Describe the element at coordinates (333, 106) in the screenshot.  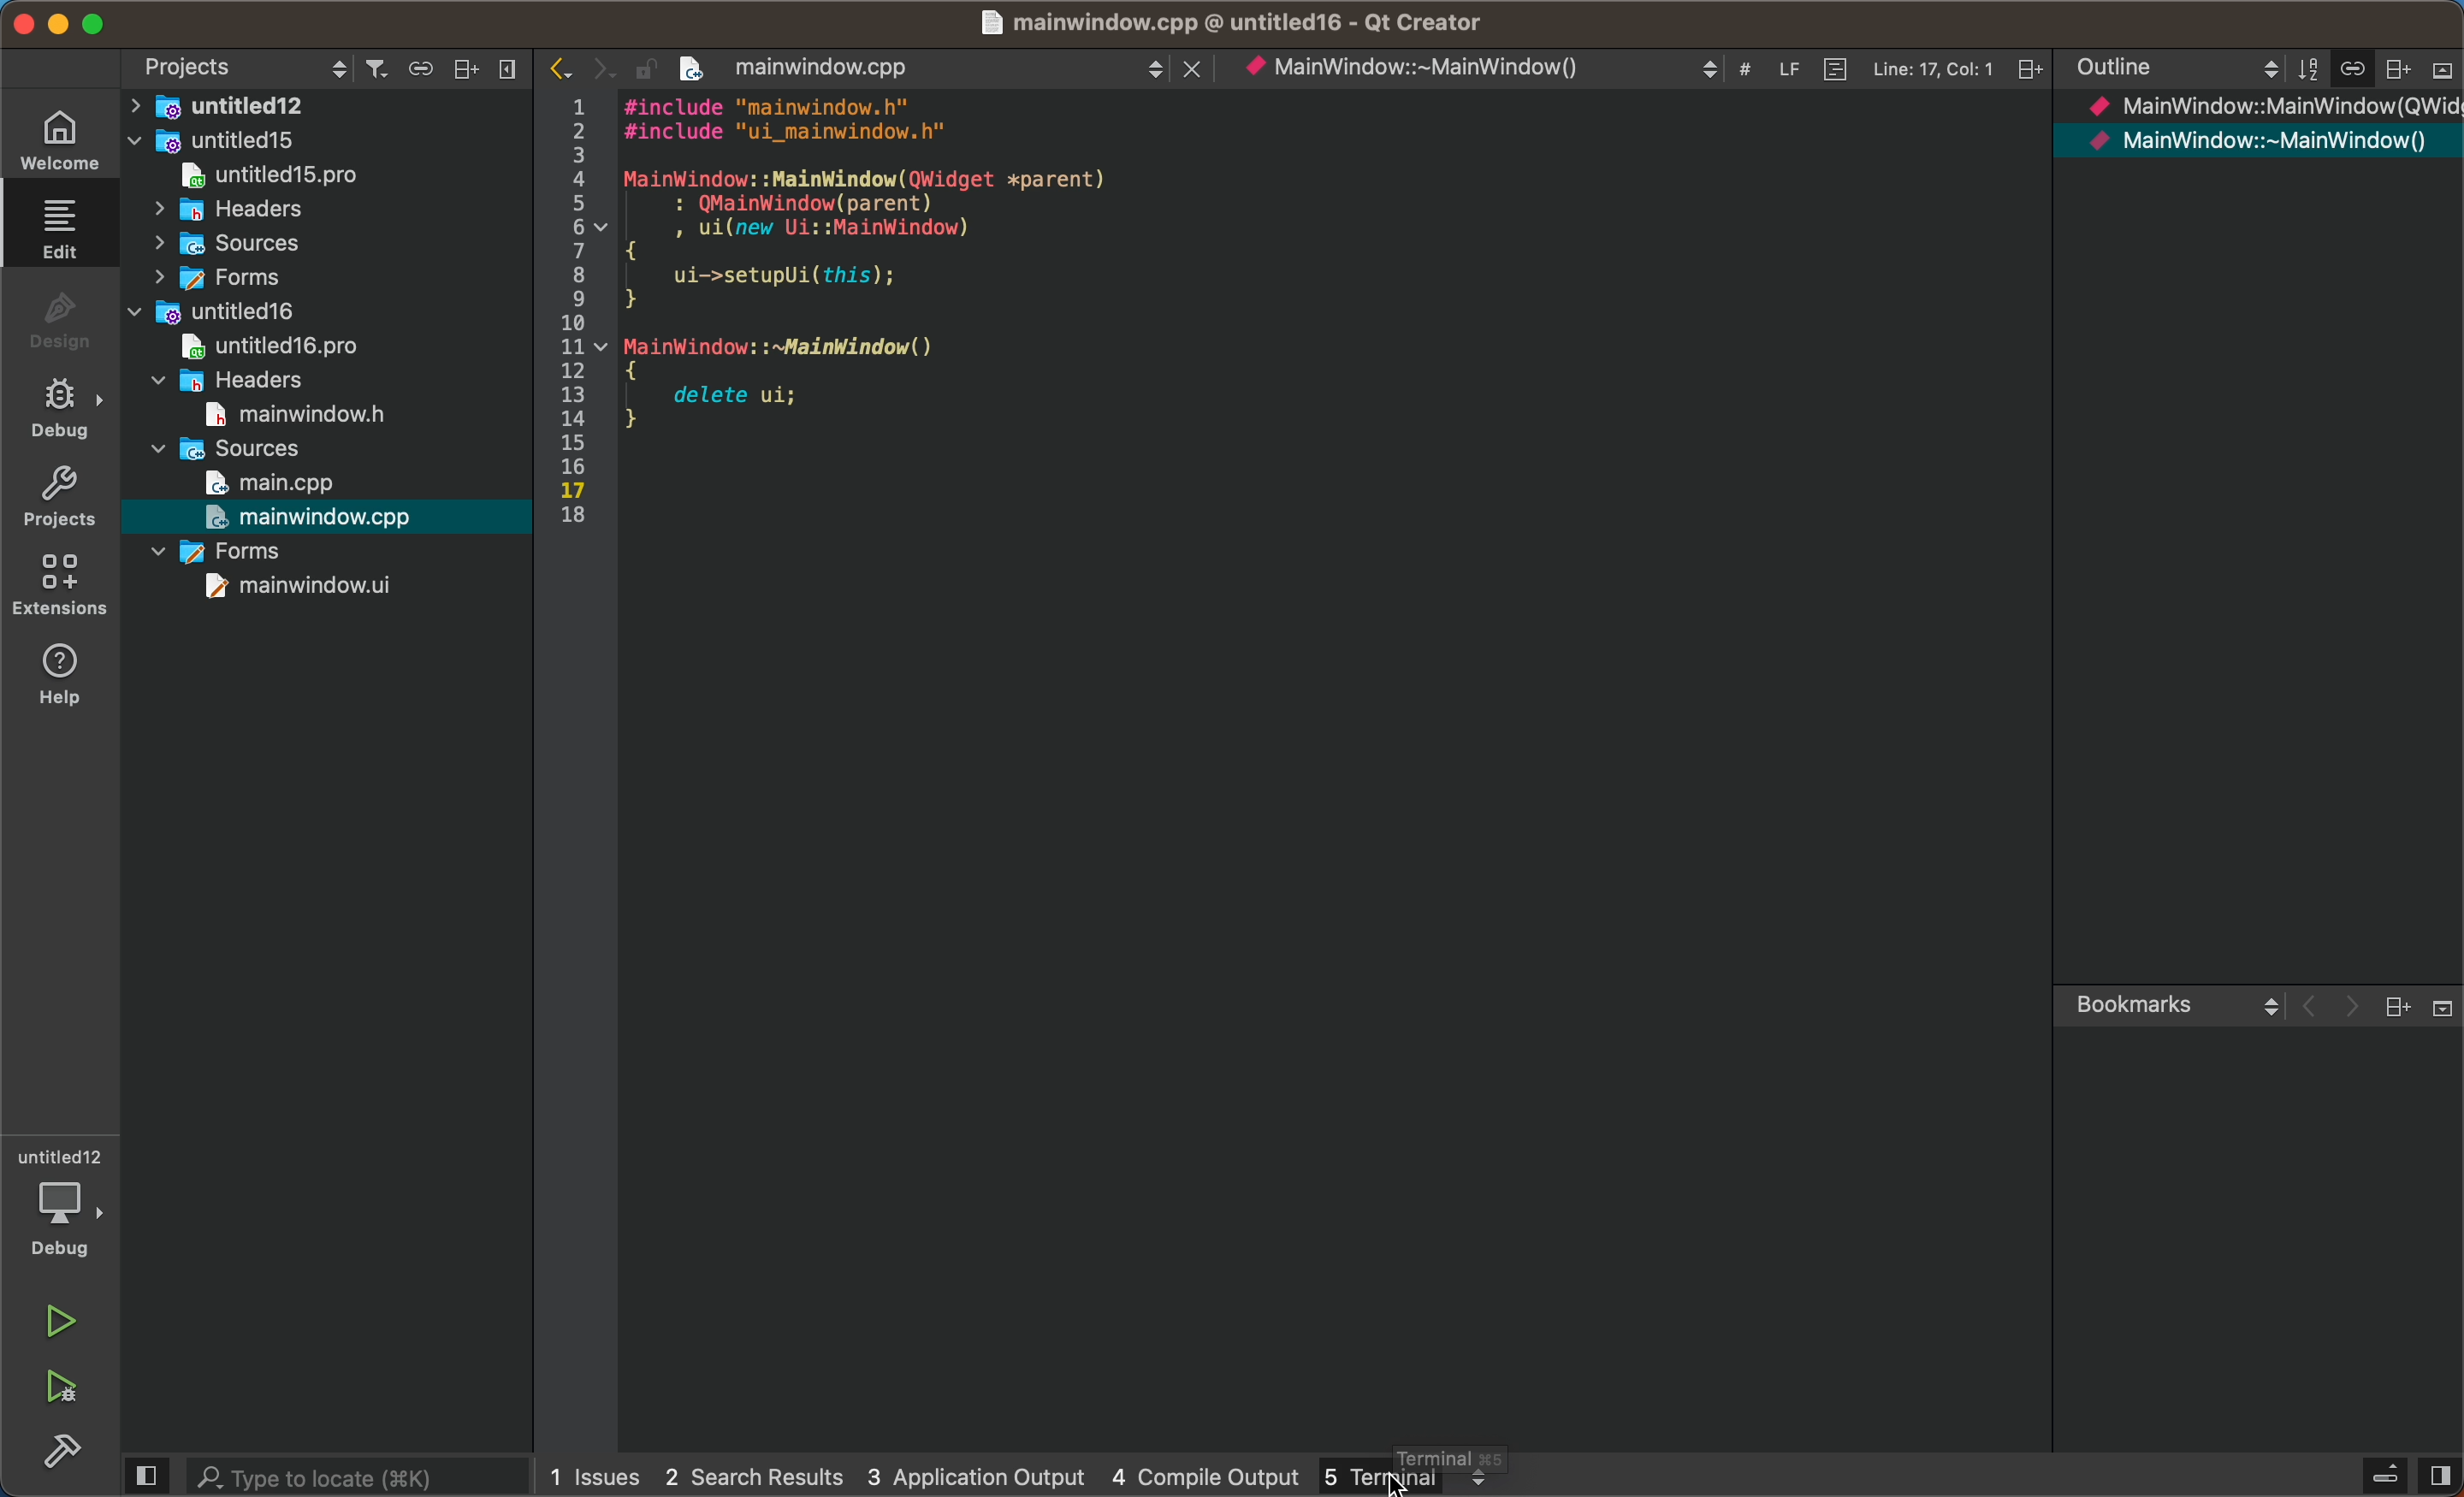
I see `files and folders` at that location.